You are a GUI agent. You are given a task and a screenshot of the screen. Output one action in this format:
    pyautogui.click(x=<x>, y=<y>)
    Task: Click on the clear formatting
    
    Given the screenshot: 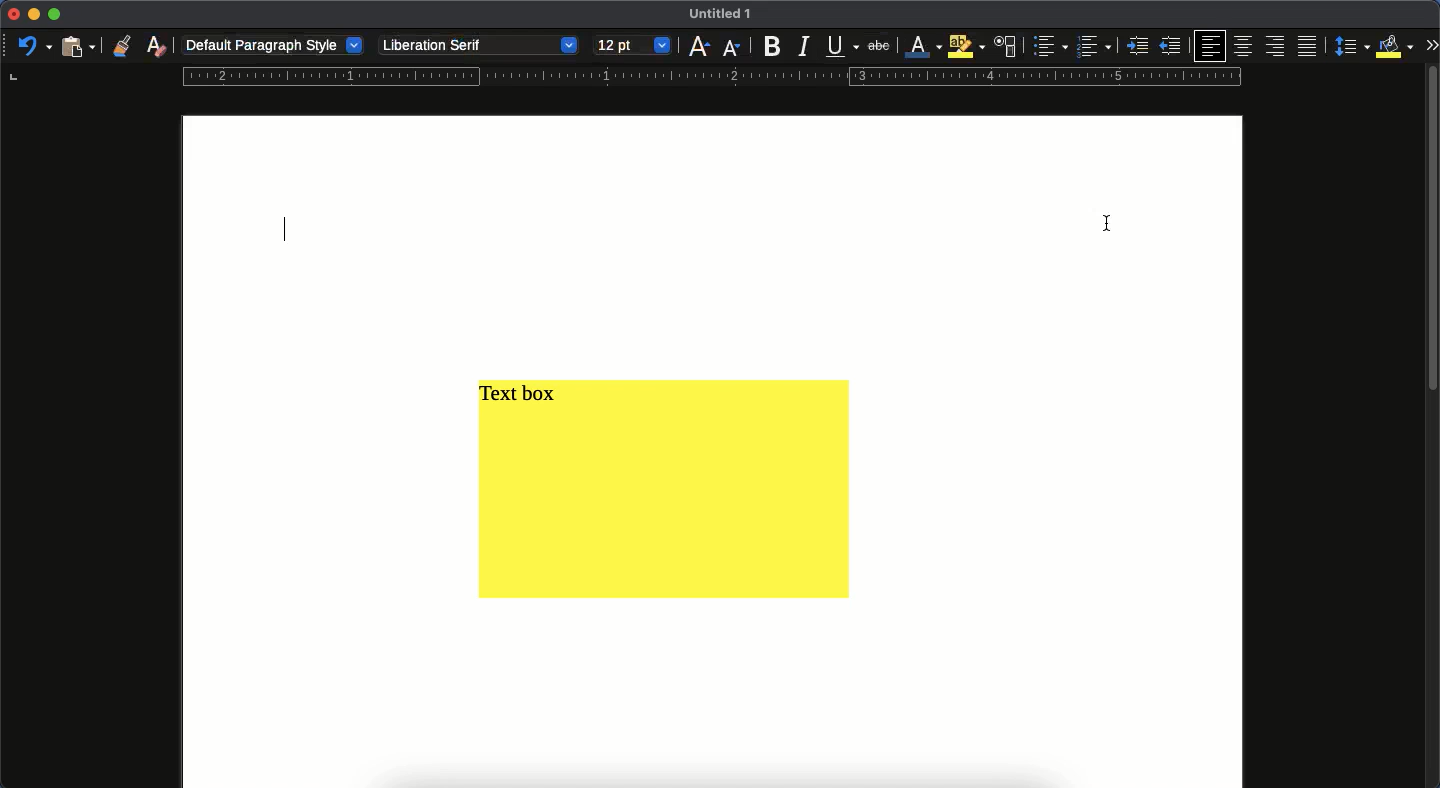 What is the action you would take?
    pyautogui.click(x=155, y=46)
    